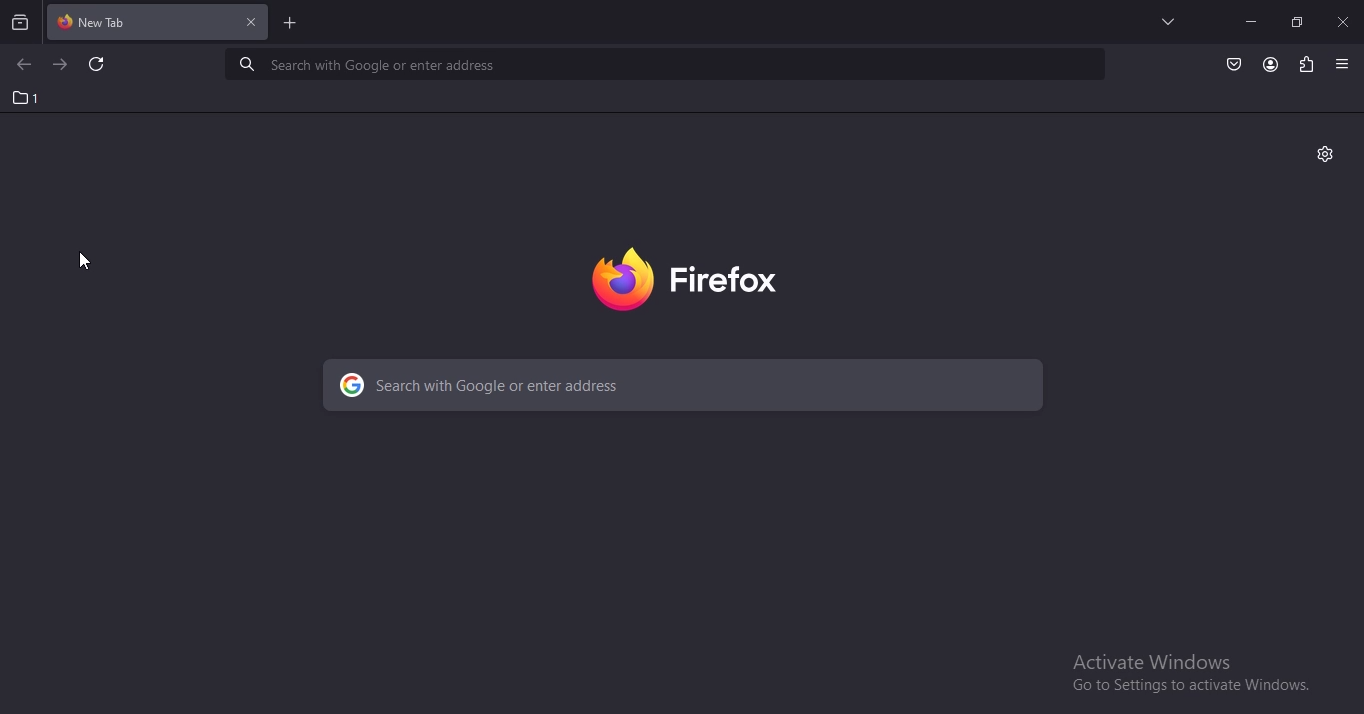 The width and height of the screenshot is (1364, 714). I want to click on reload this page, so click(101, 66).